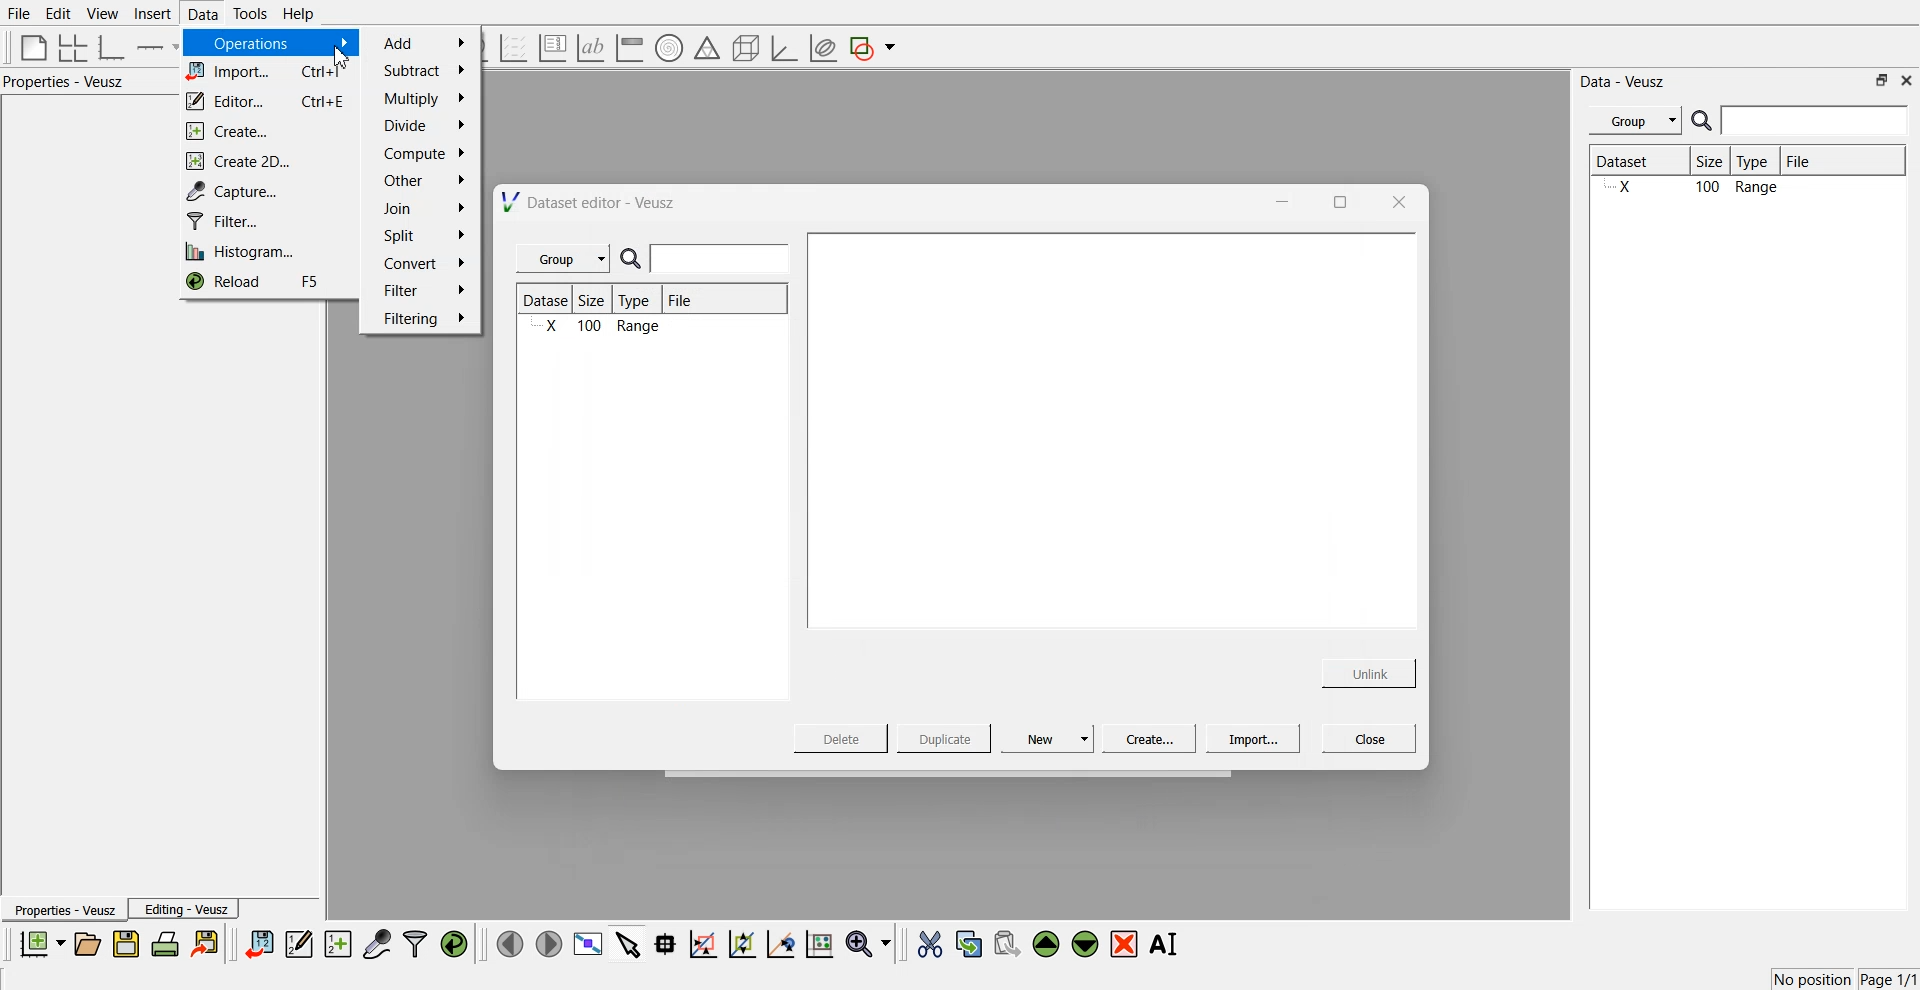 The width and height of the screenshot is (1920, 990). Describe the element at coordinates (344, 59) in the screenshot. I see `cursor` at that location.